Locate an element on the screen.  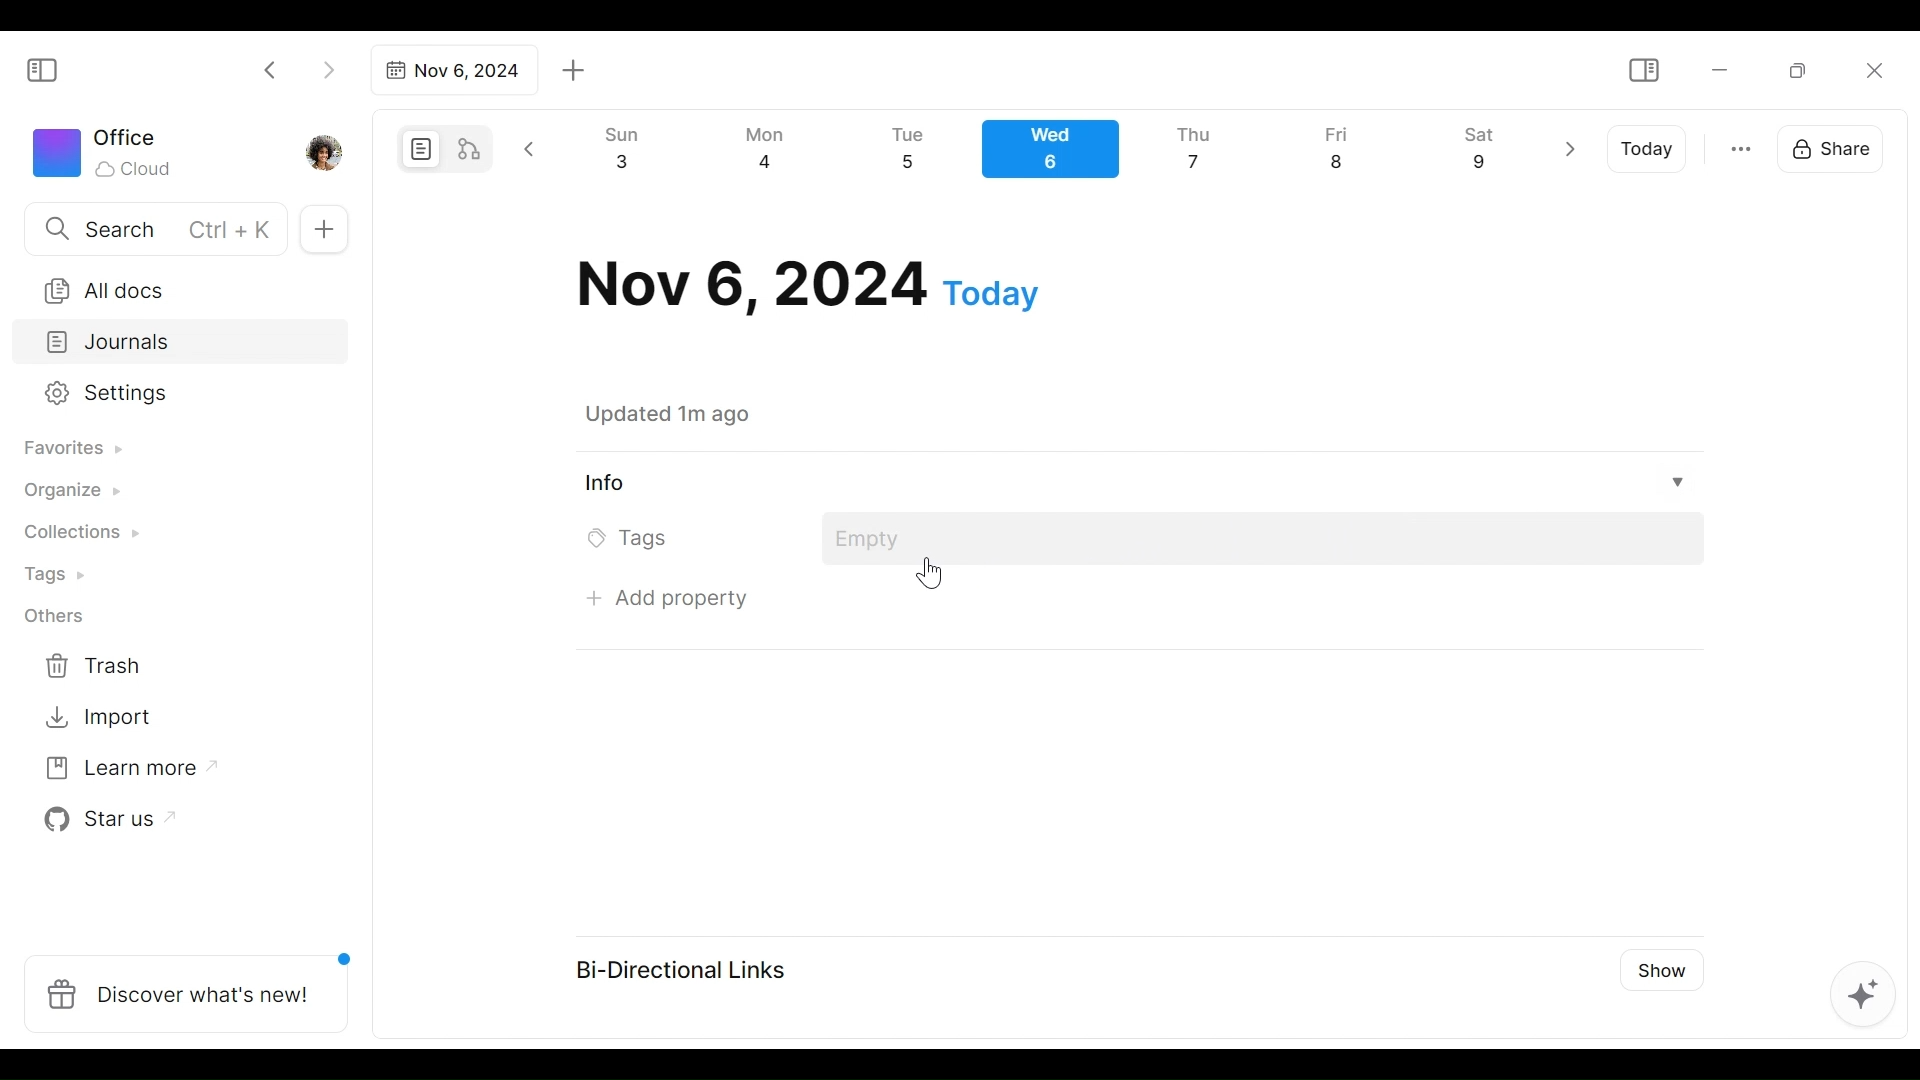
Tags is located at coordinates (57, 577).